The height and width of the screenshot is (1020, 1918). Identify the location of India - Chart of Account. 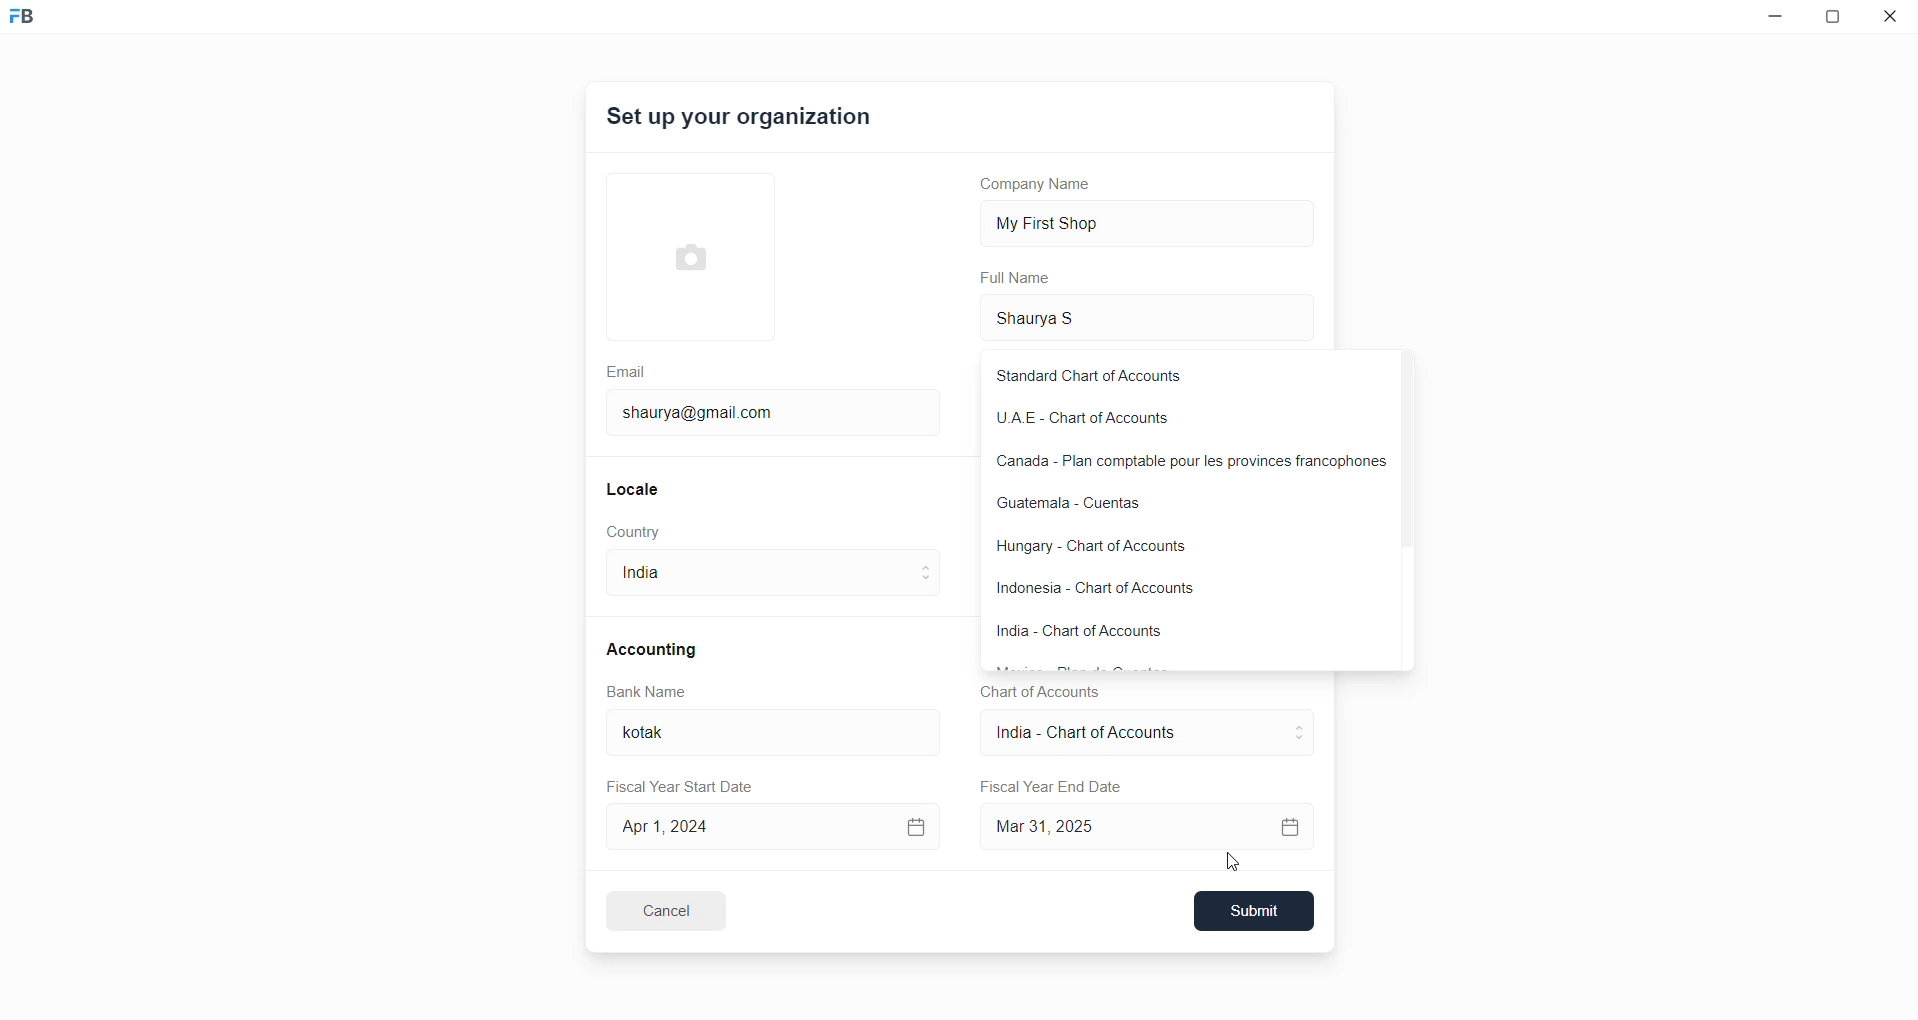
(1097, 735).